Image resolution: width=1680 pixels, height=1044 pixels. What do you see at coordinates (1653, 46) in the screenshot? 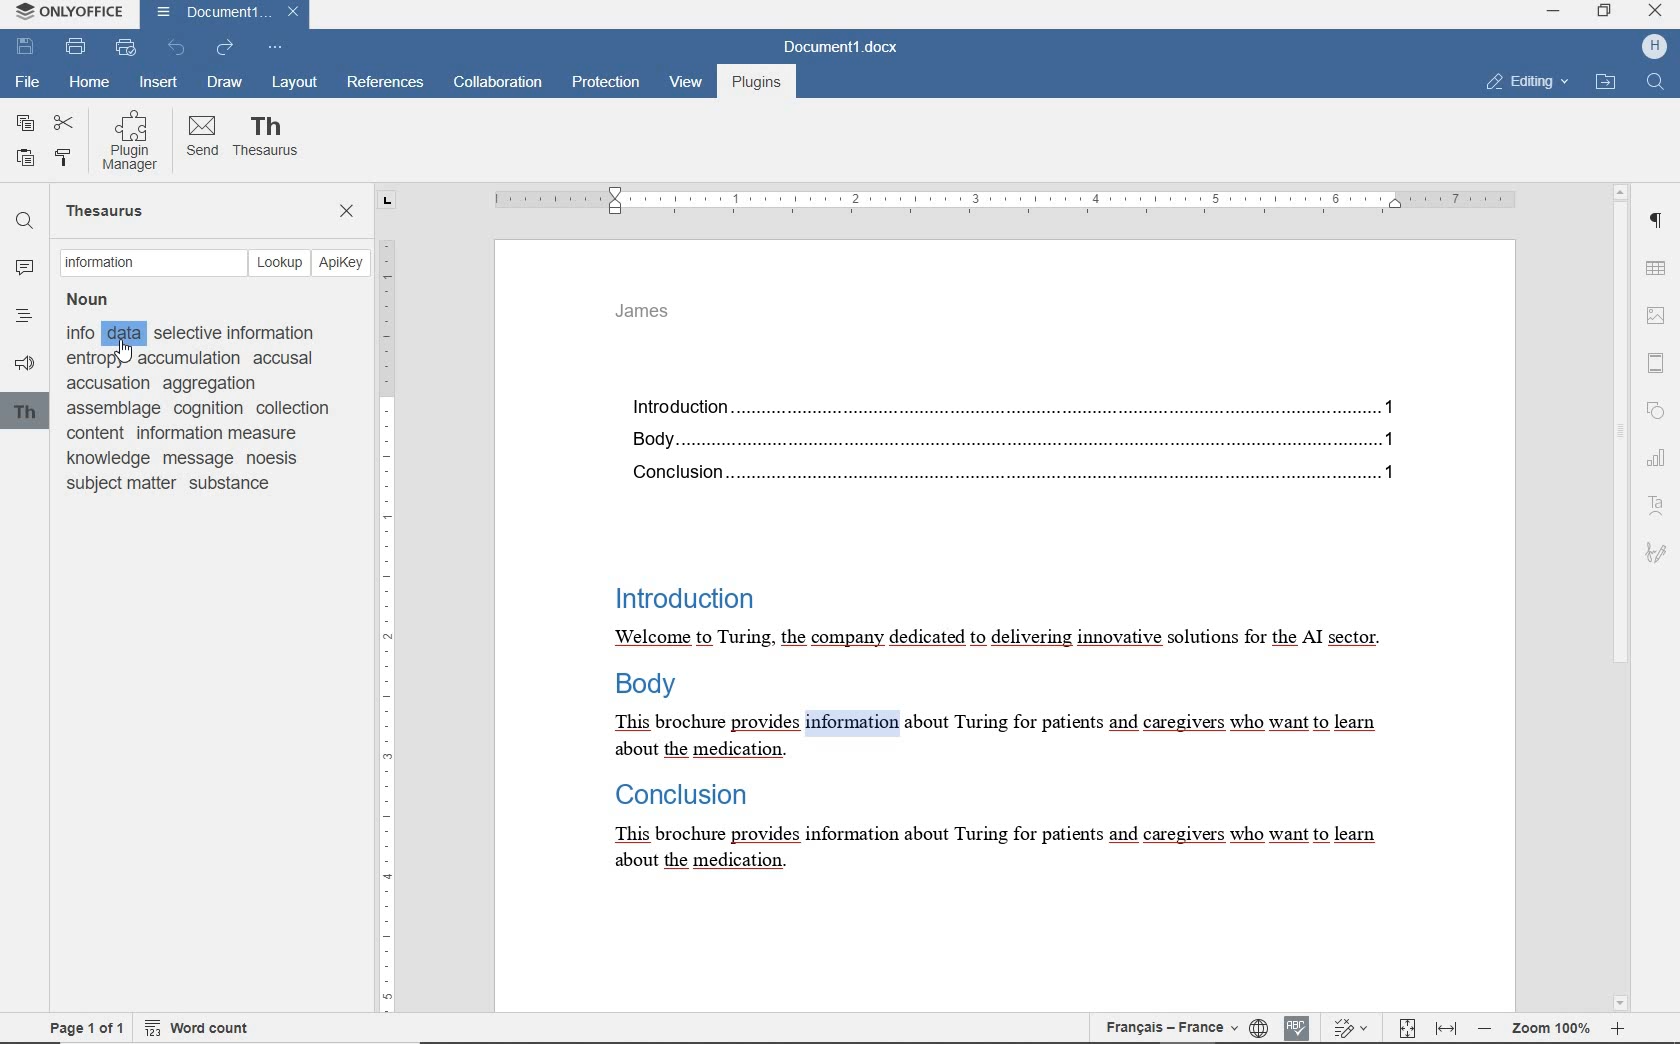
I see `profile` at bounding box center [1653, 46].